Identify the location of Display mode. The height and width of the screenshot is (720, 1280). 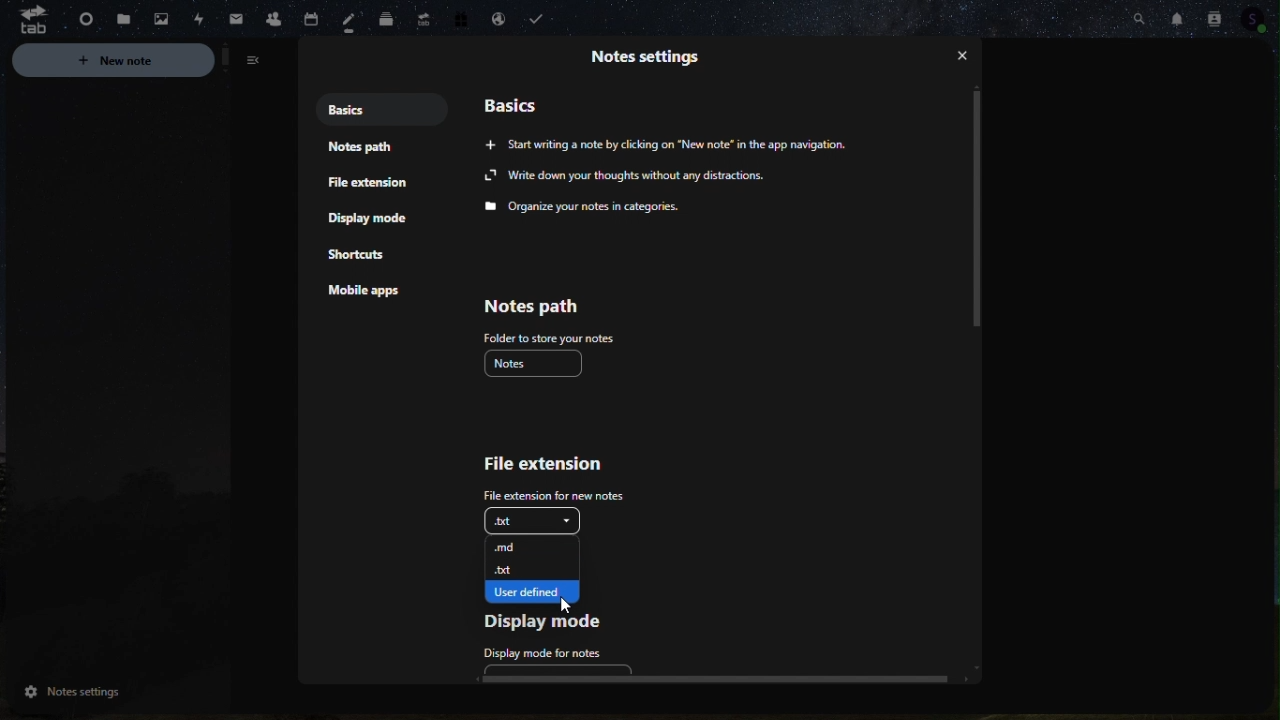
(546, 638).